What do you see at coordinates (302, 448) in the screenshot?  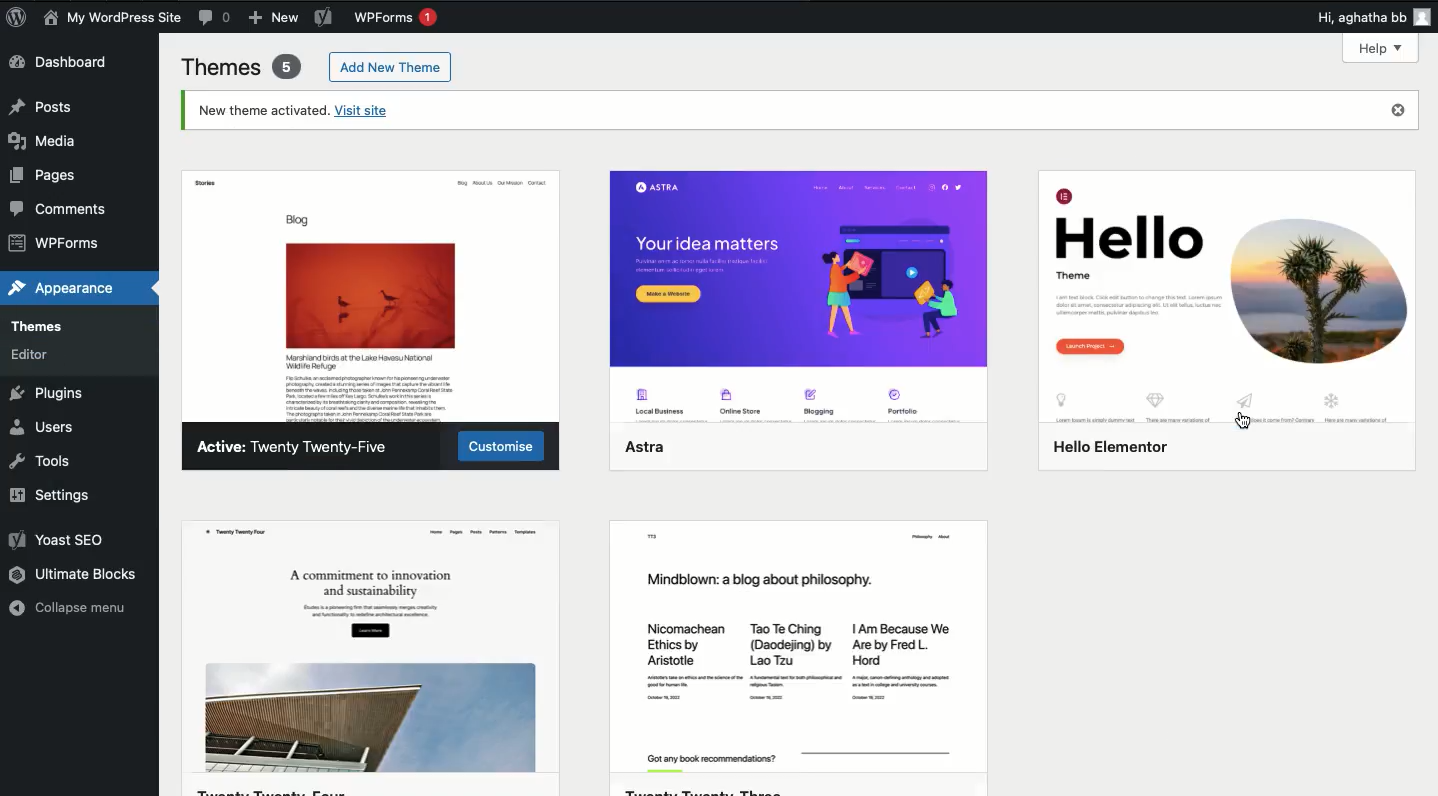 I see `Active` at bounding box center [302, 448].